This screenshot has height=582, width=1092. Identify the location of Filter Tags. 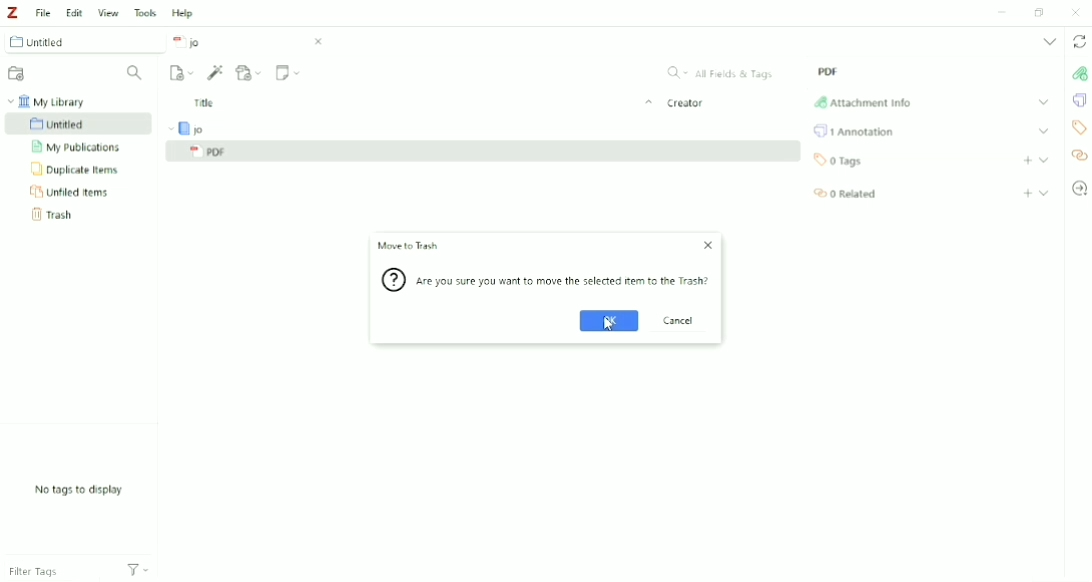
(53, 572).